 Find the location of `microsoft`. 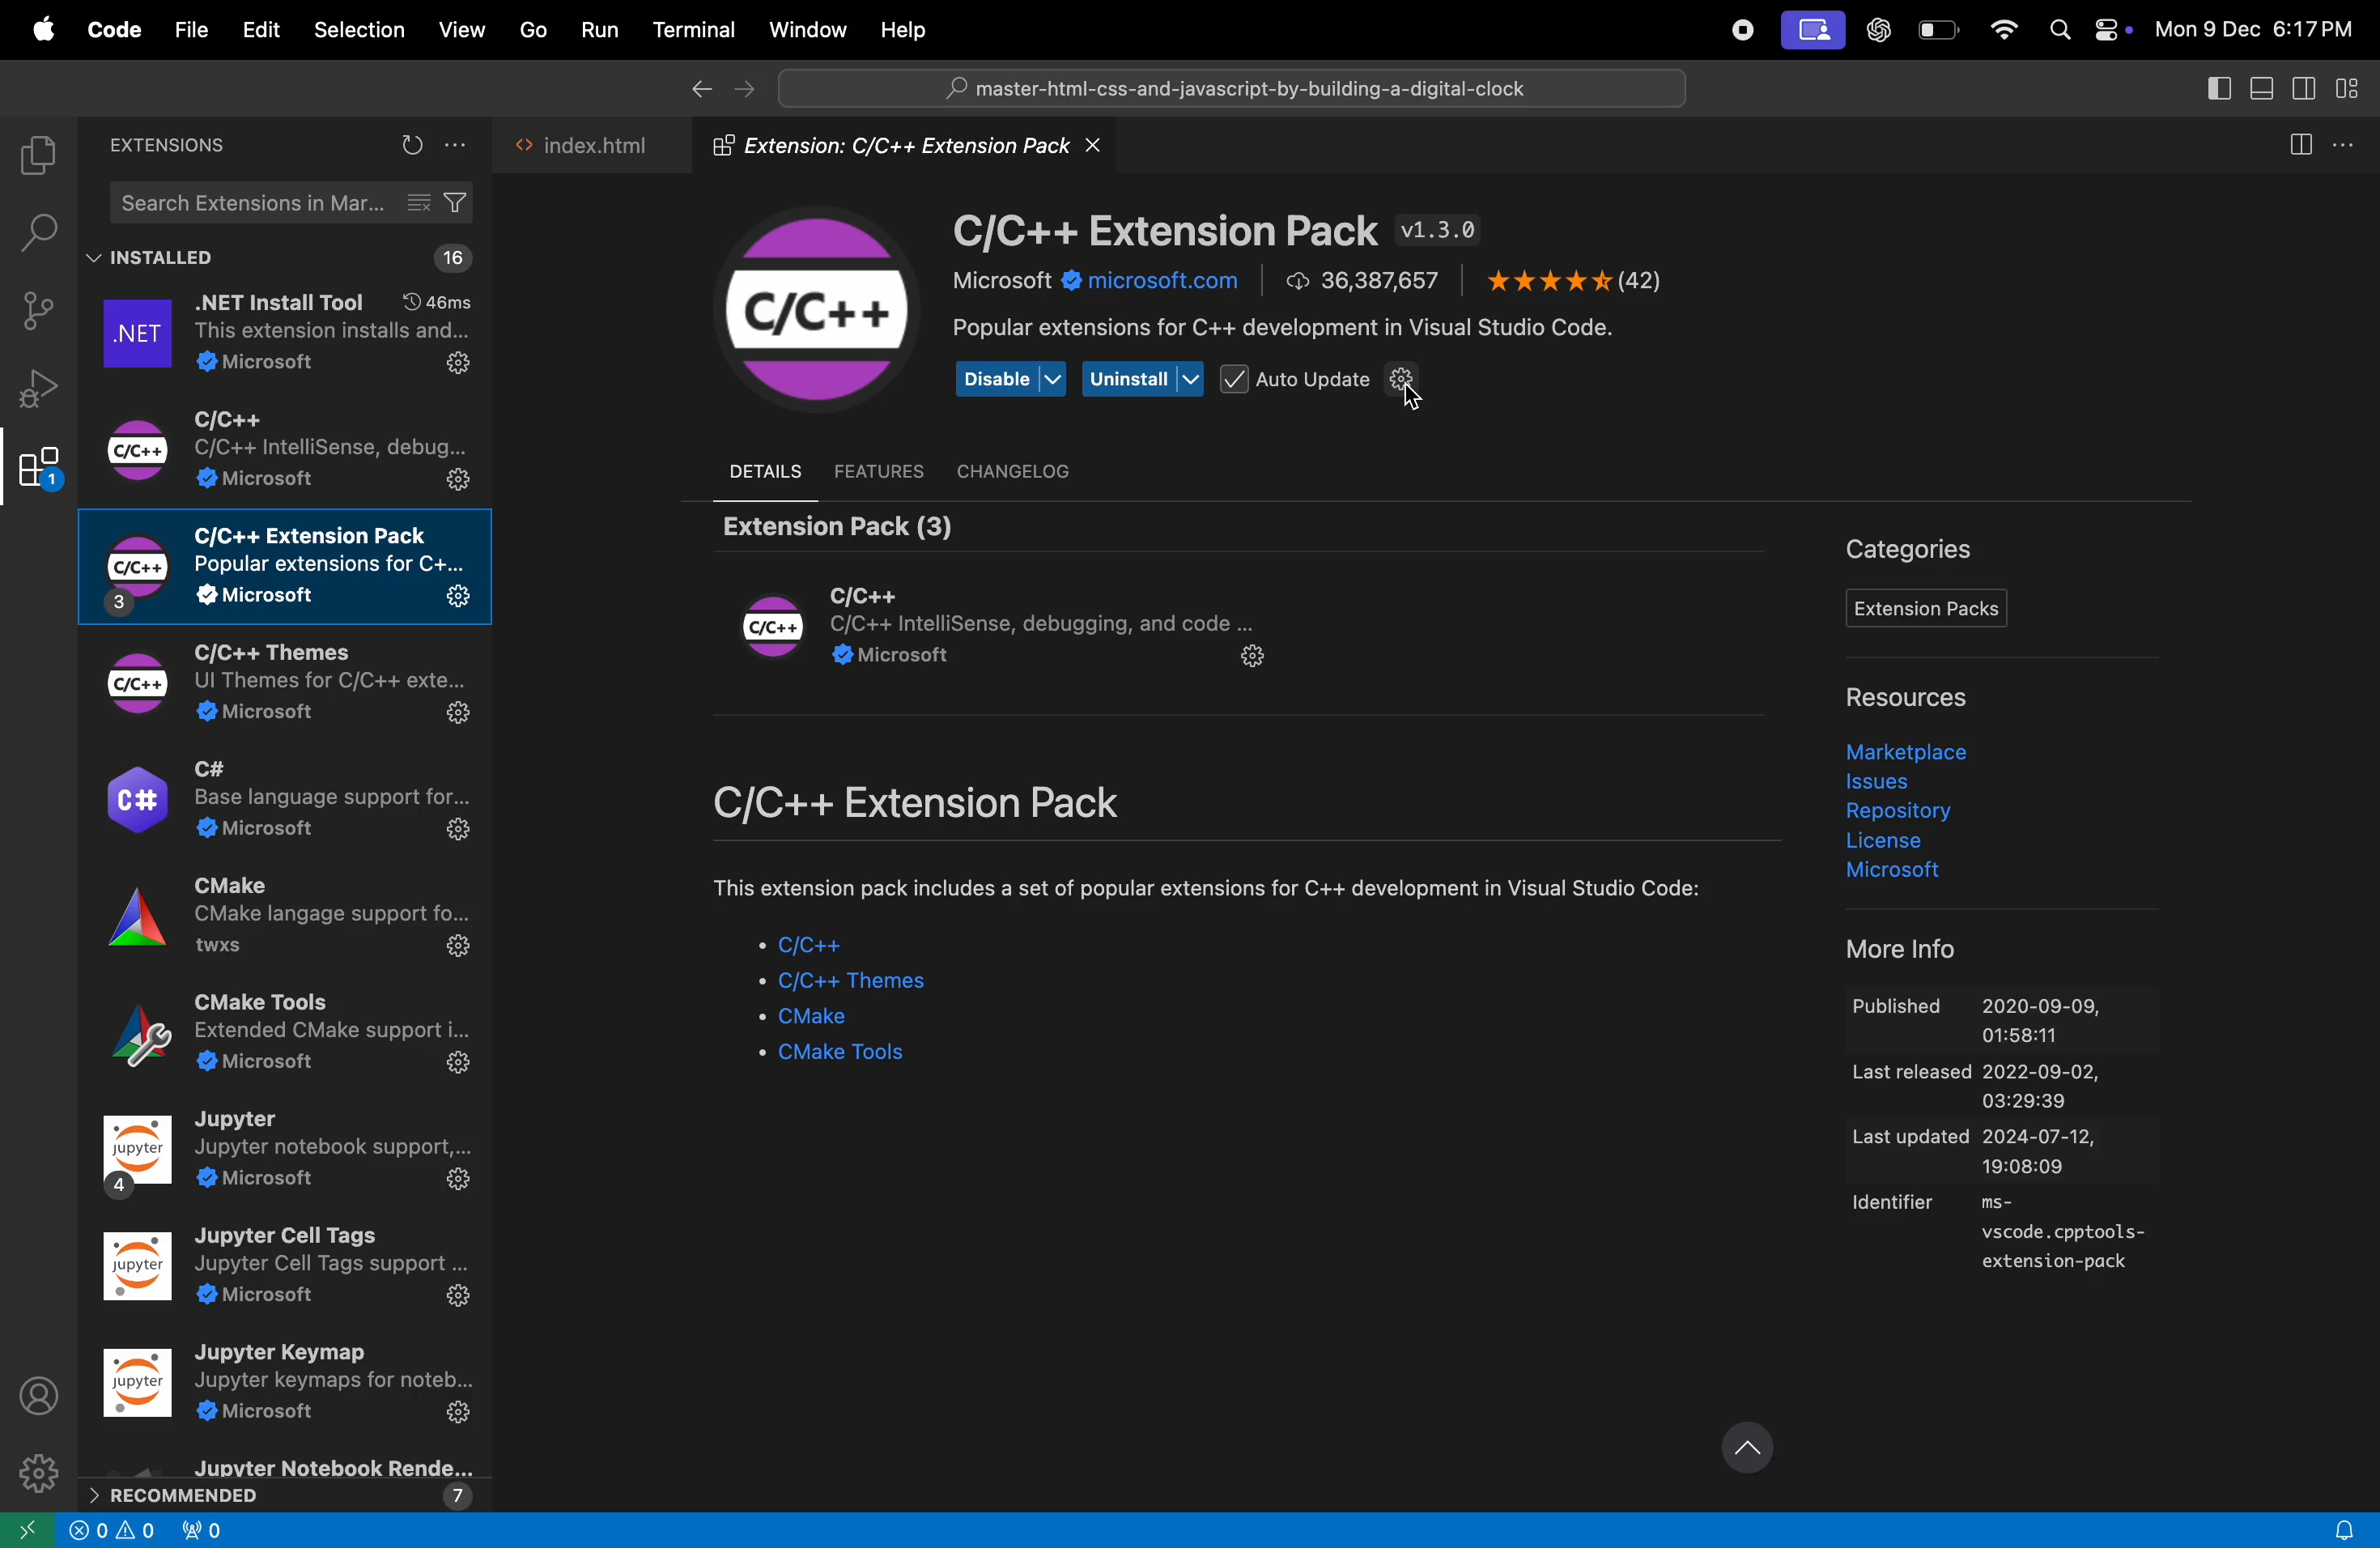

microsoft is located at coordinates (1910, 875).